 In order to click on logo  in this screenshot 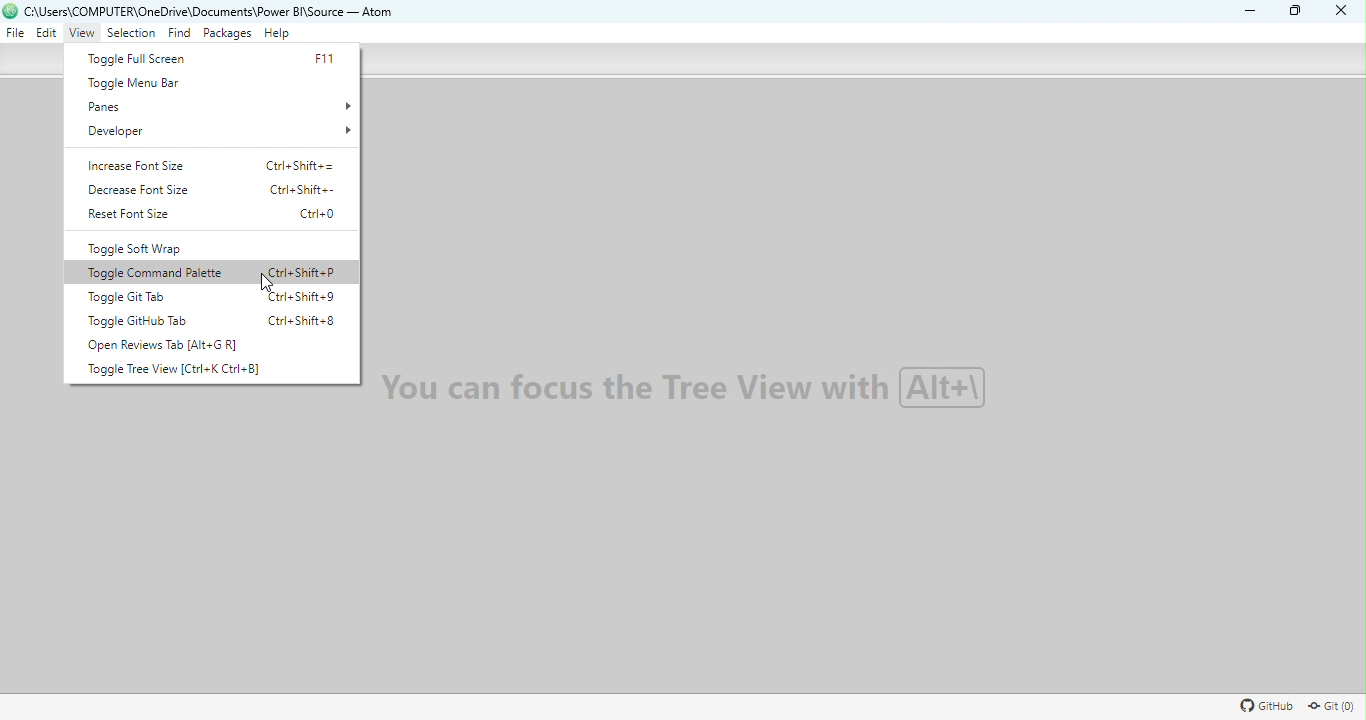, I will do `click(11, 11)`.